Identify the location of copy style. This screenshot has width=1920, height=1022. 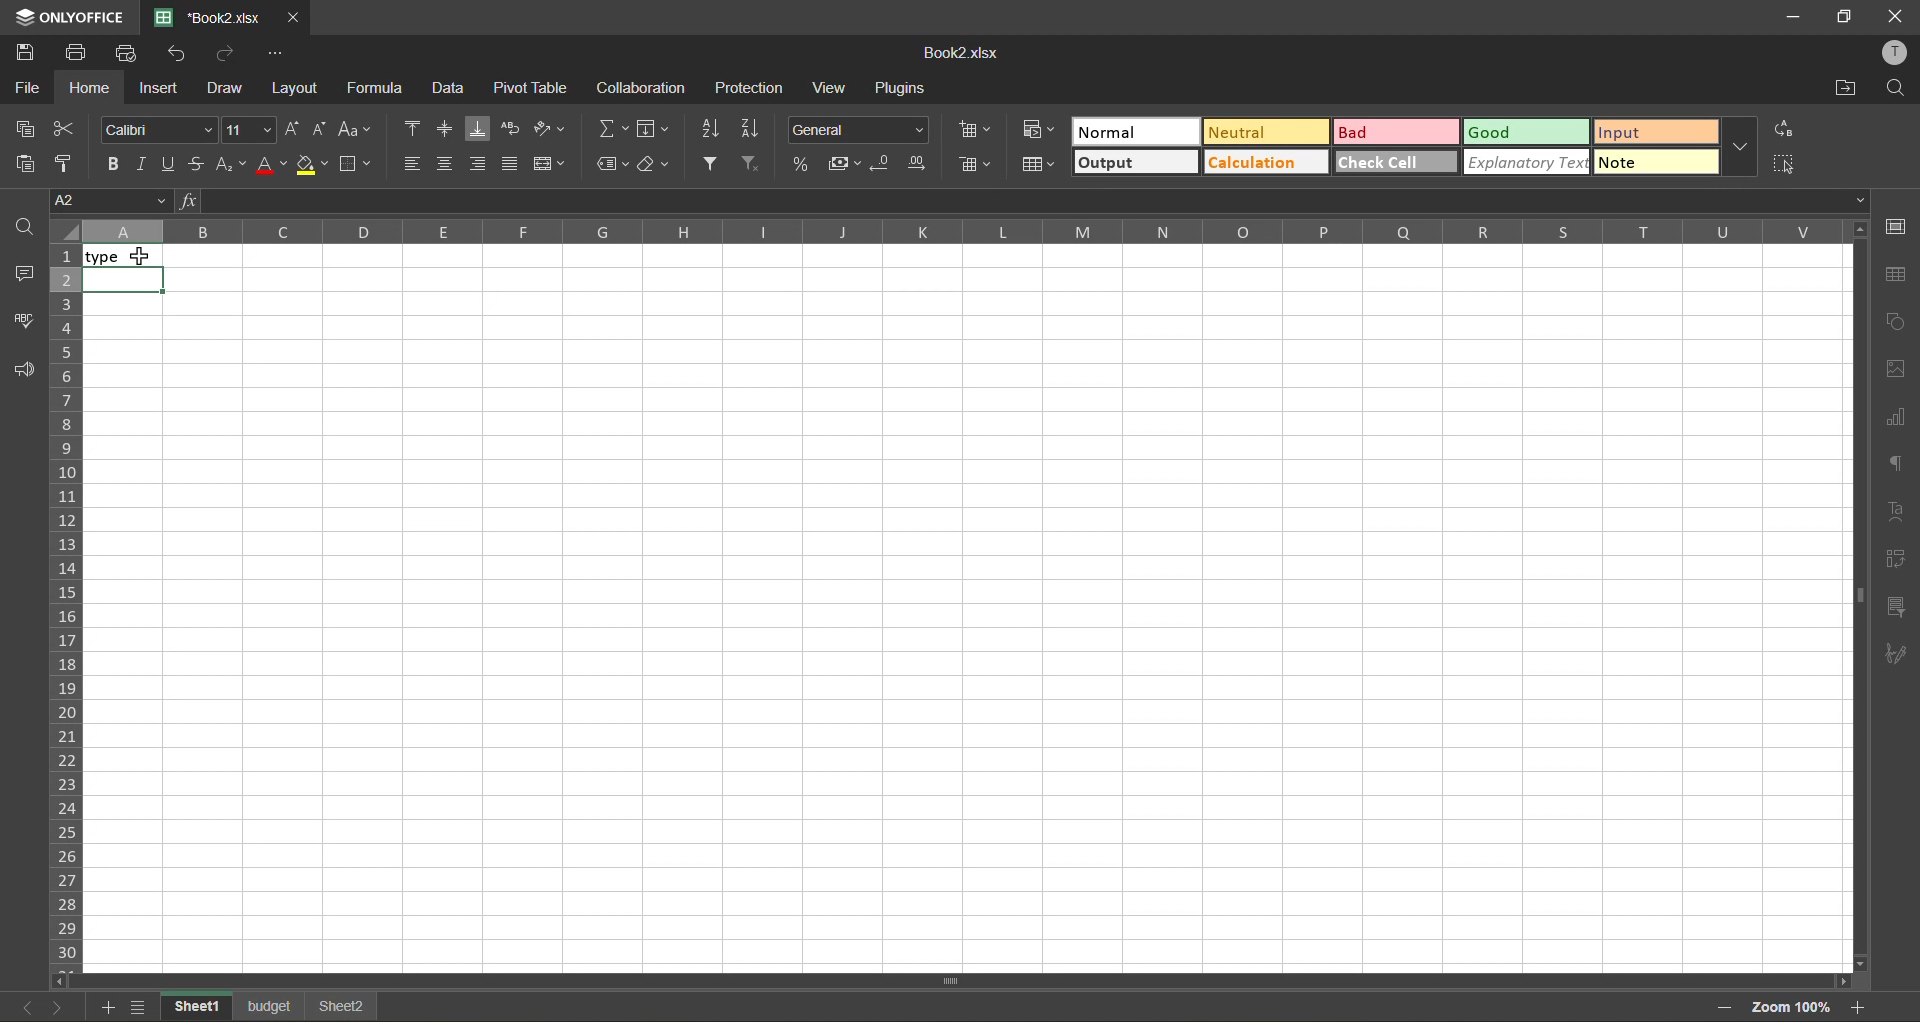
(67, 160).